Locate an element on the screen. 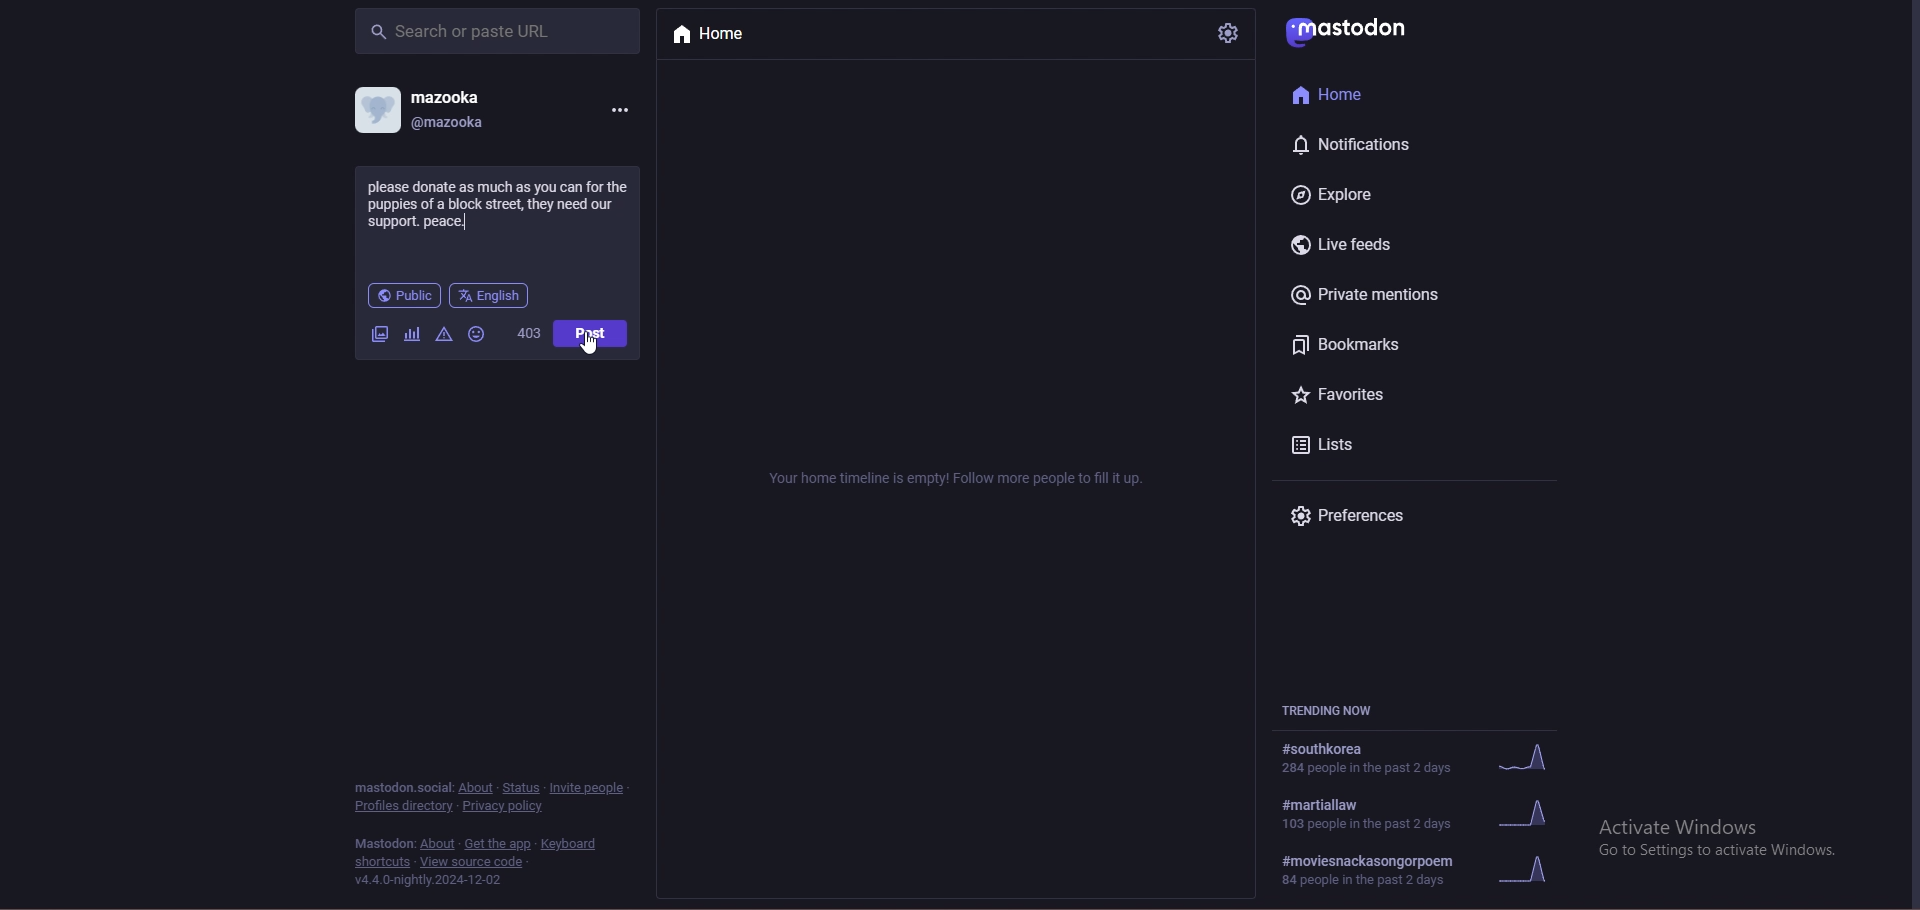  #moviesnackasongorpoem is located at coordinates (1419, 868).